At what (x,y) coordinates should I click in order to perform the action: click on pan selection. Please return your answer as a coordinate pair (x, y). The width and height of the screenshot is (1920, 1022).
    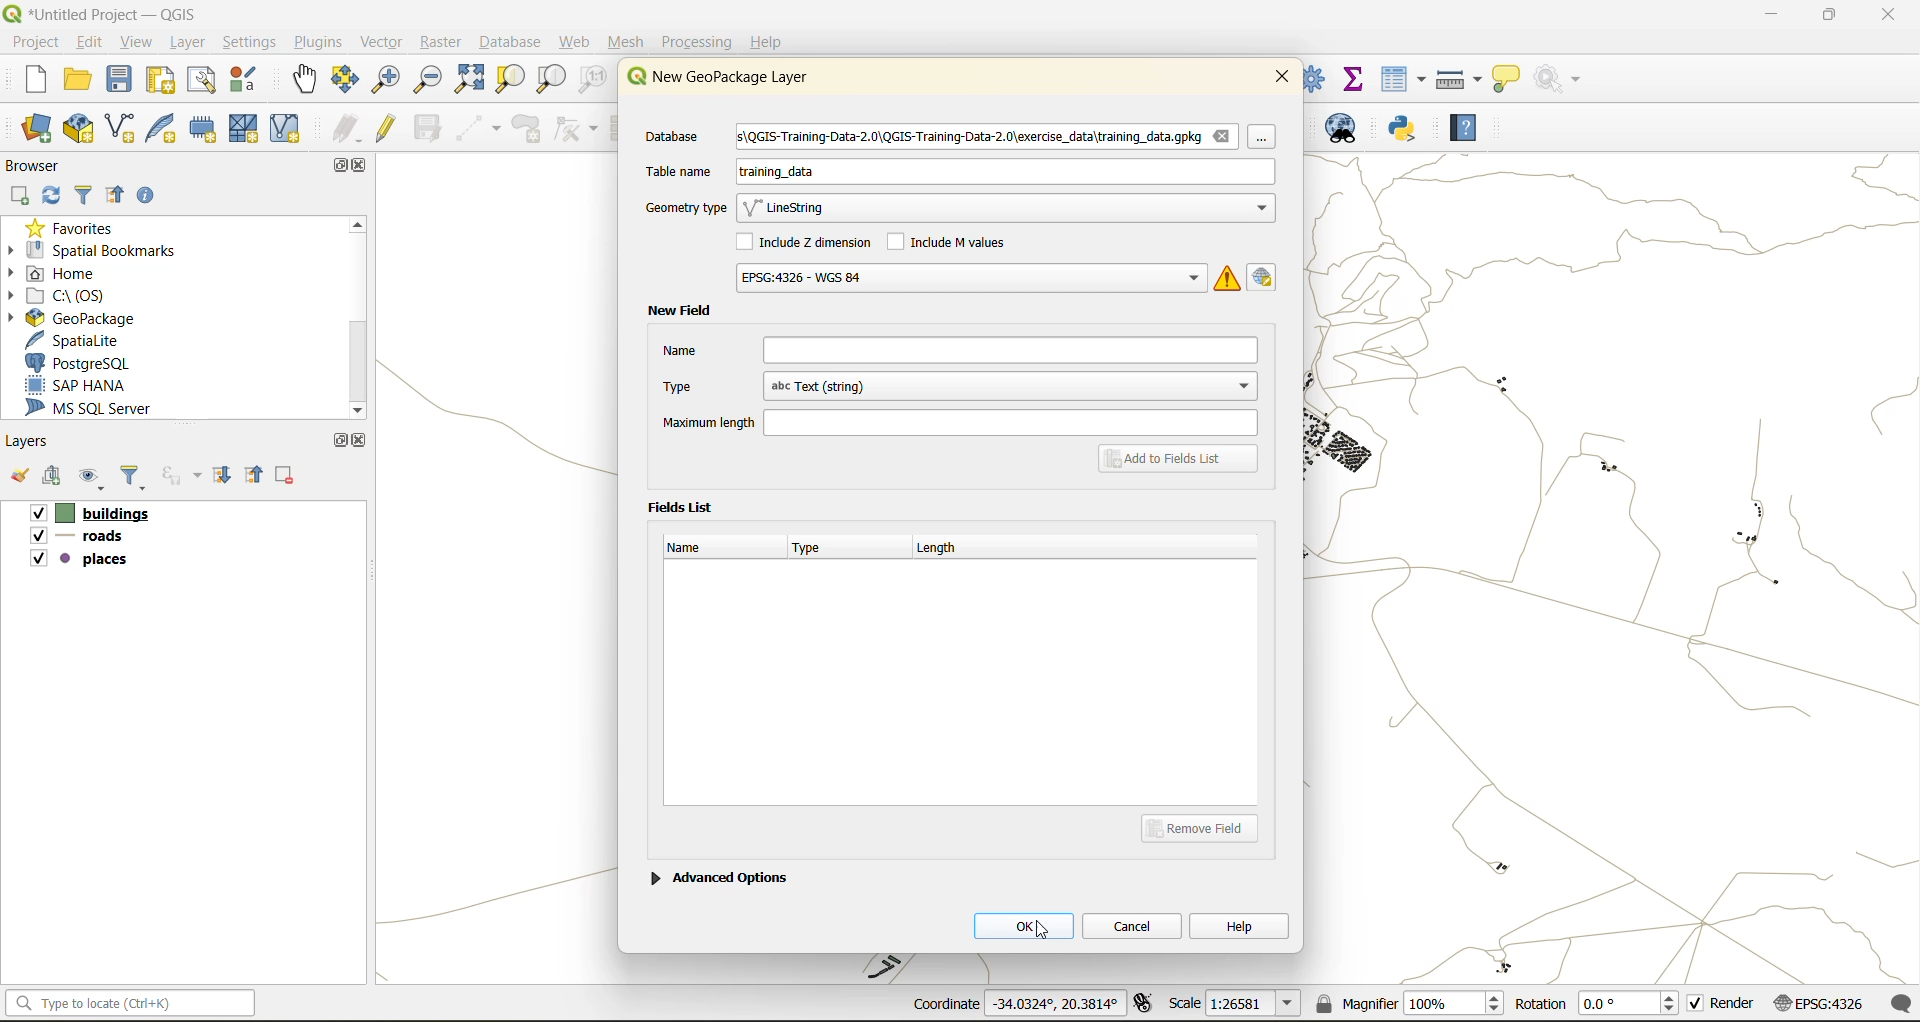
    Looking at the image, I should click on (346, 80).